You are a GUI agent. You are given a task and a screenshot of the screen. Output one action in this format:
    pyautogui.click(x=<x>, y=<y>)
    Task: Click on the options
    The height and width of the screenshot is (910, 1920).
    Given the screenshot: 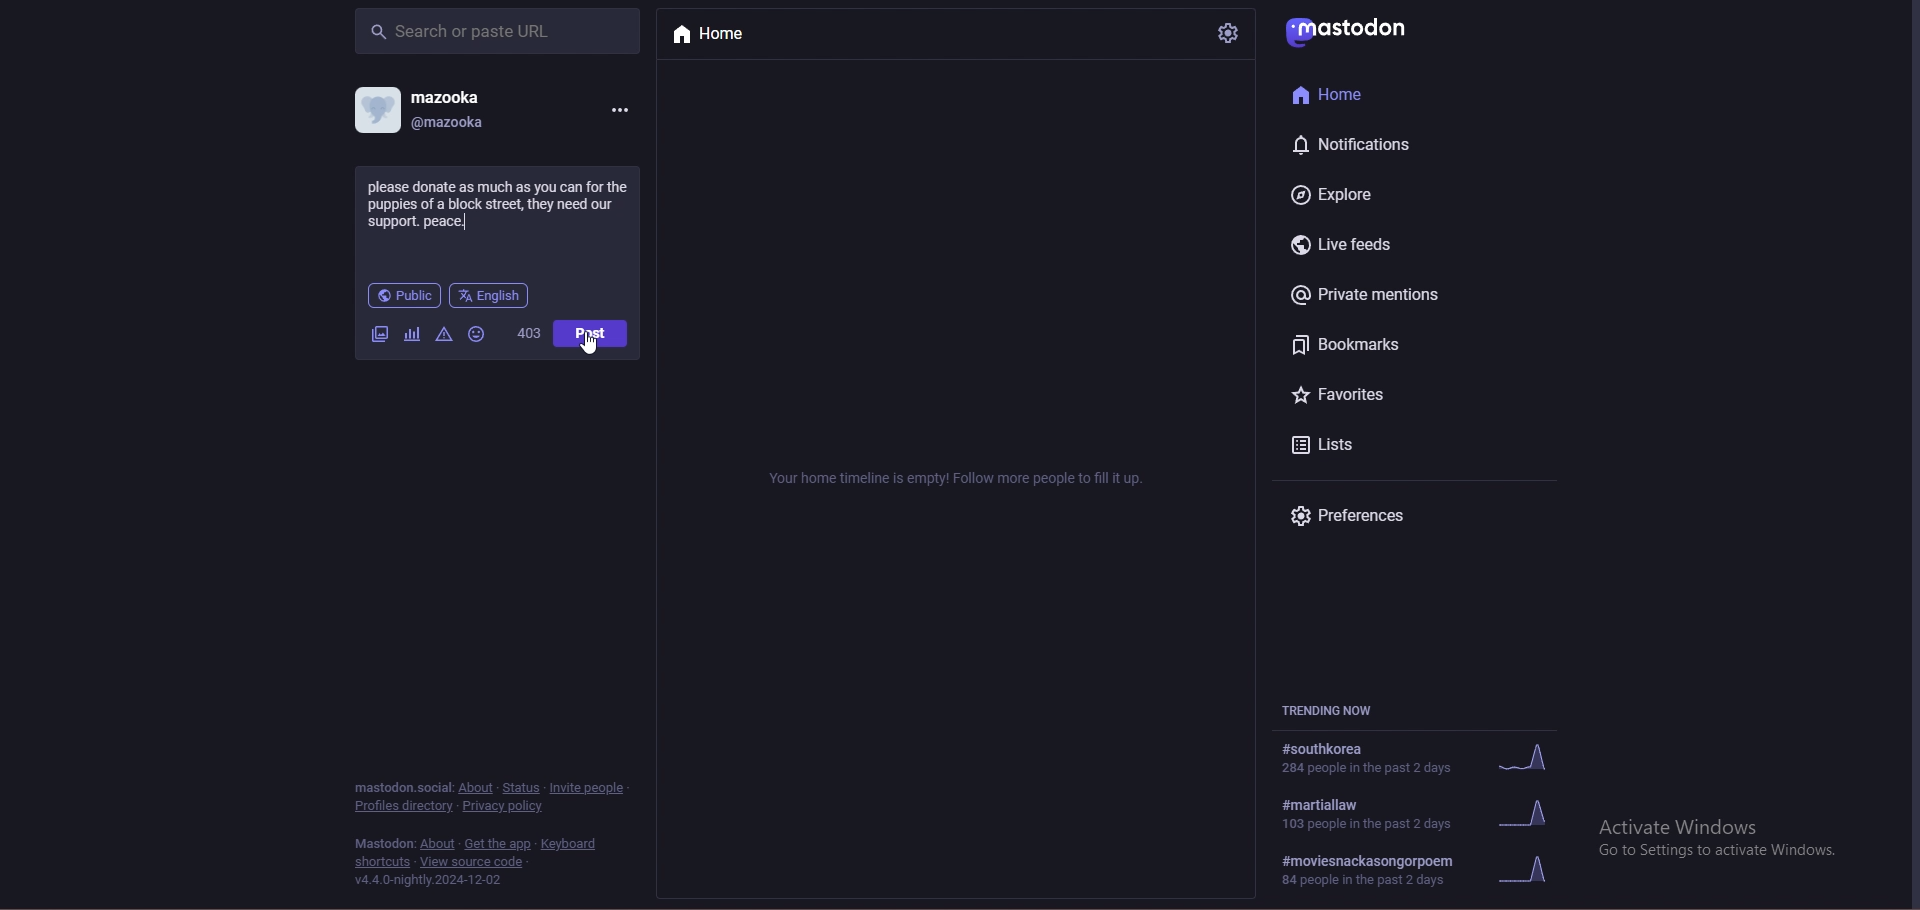 What is the action you would take?
    pyautogui.click(x=624, y=109)
    